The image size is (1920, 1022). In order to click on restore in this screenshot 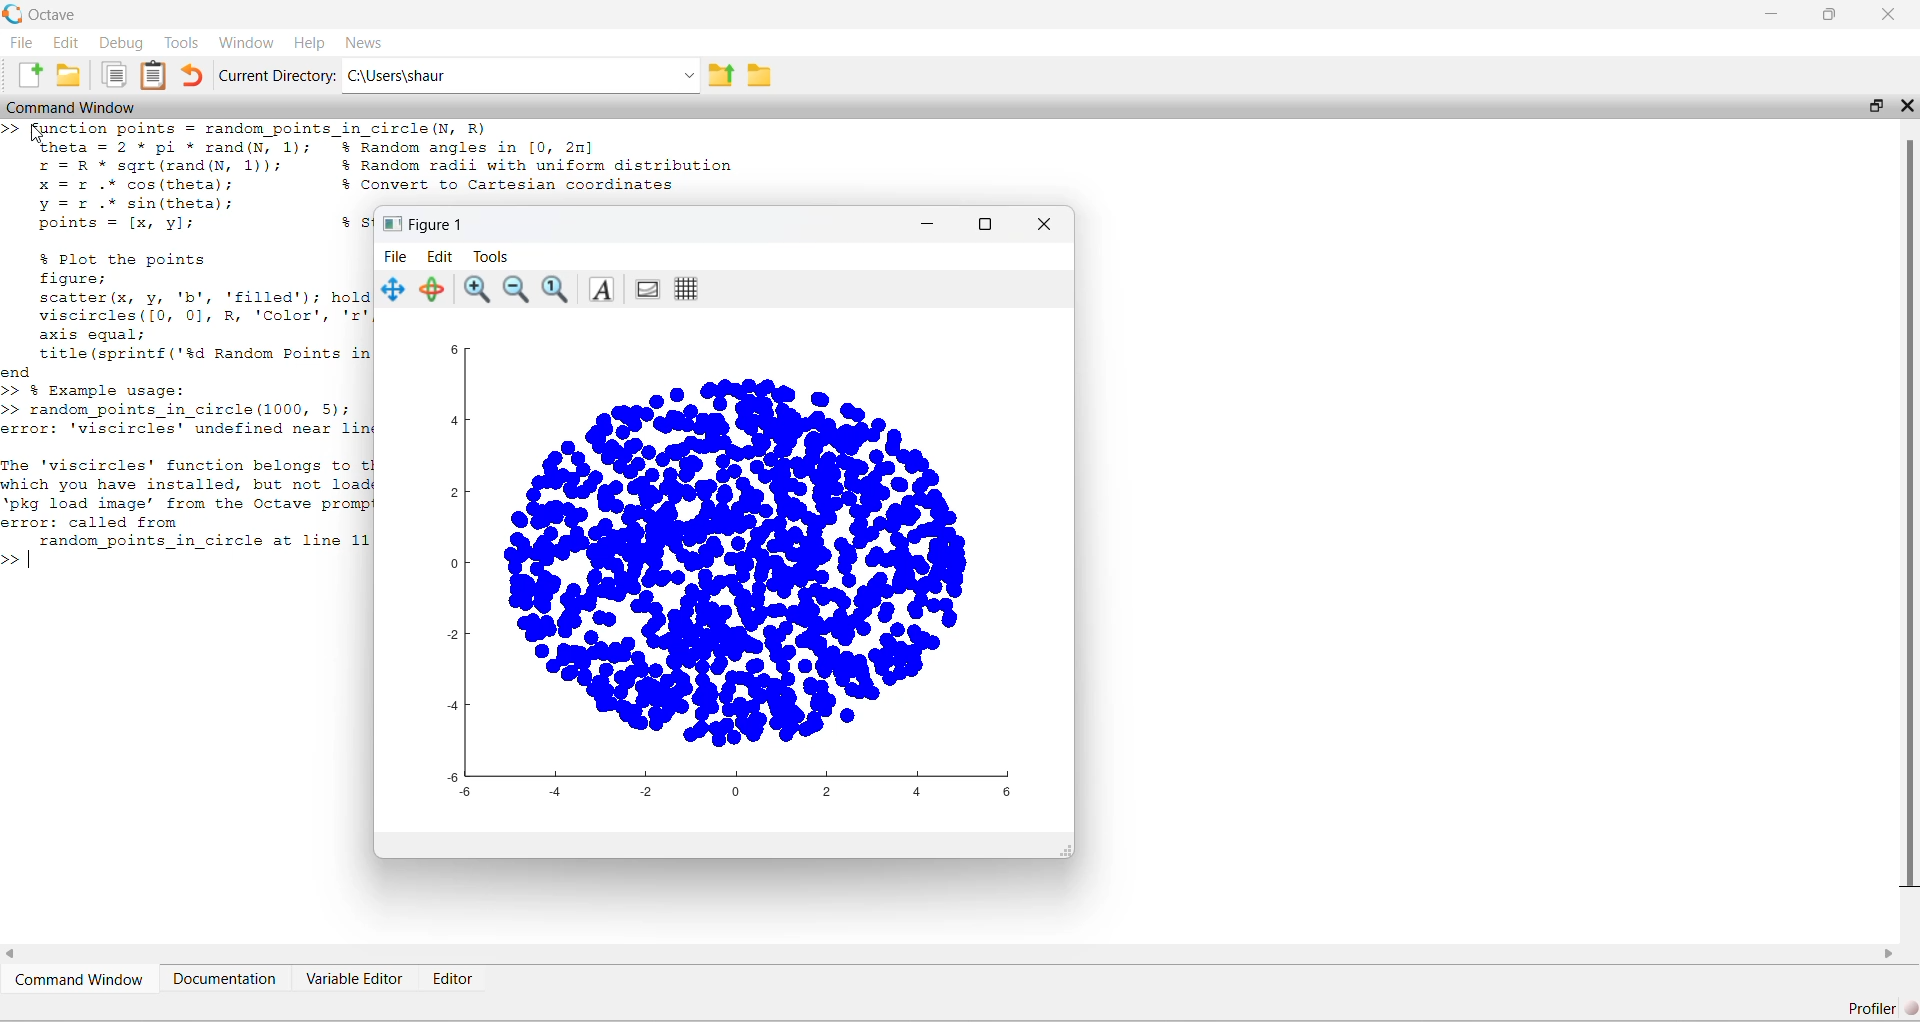, I will do `click(1830, 13)`.